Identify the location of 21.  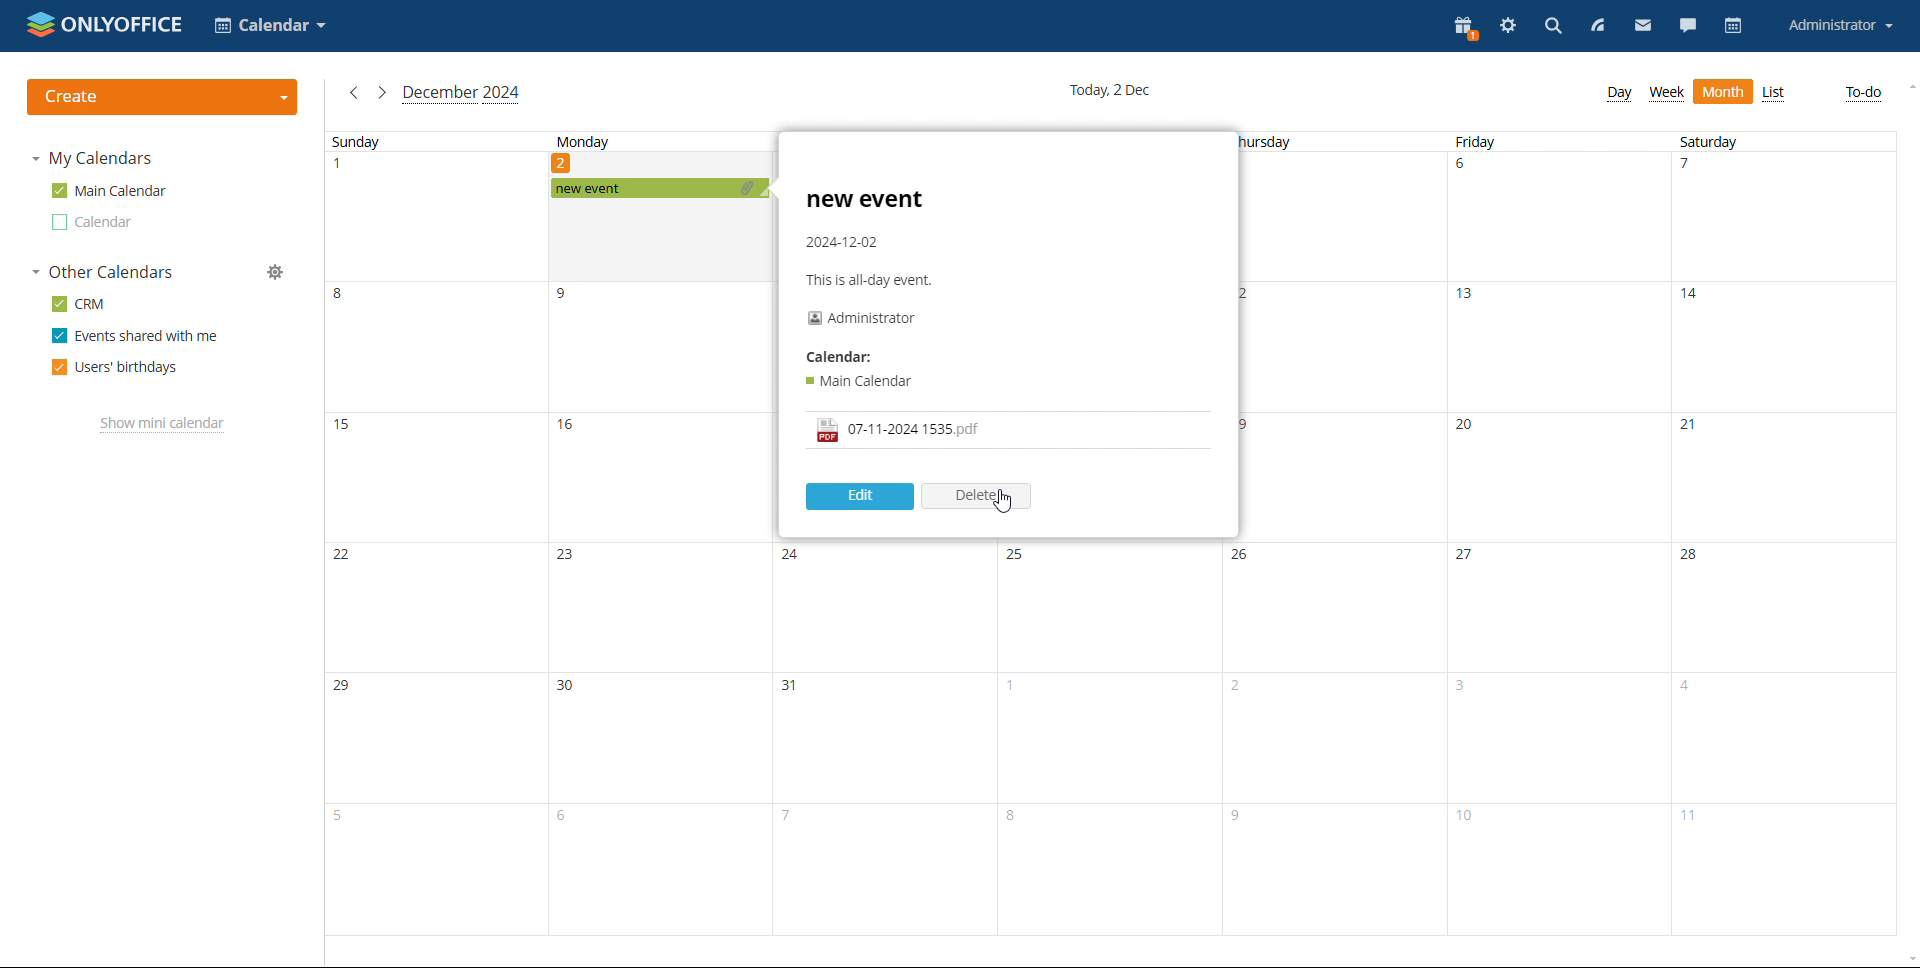
(1692, 428).